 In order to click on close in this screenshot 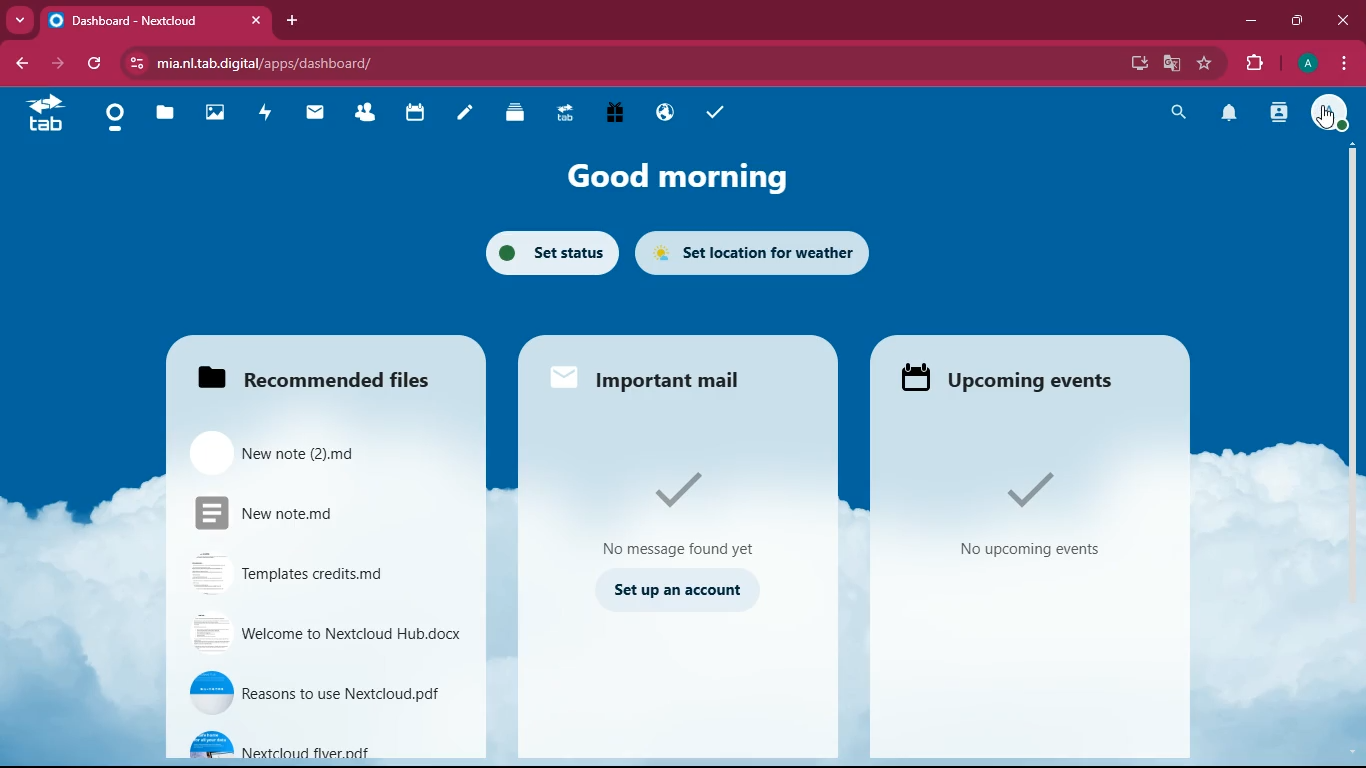, I will do `click(1340, 21)`.